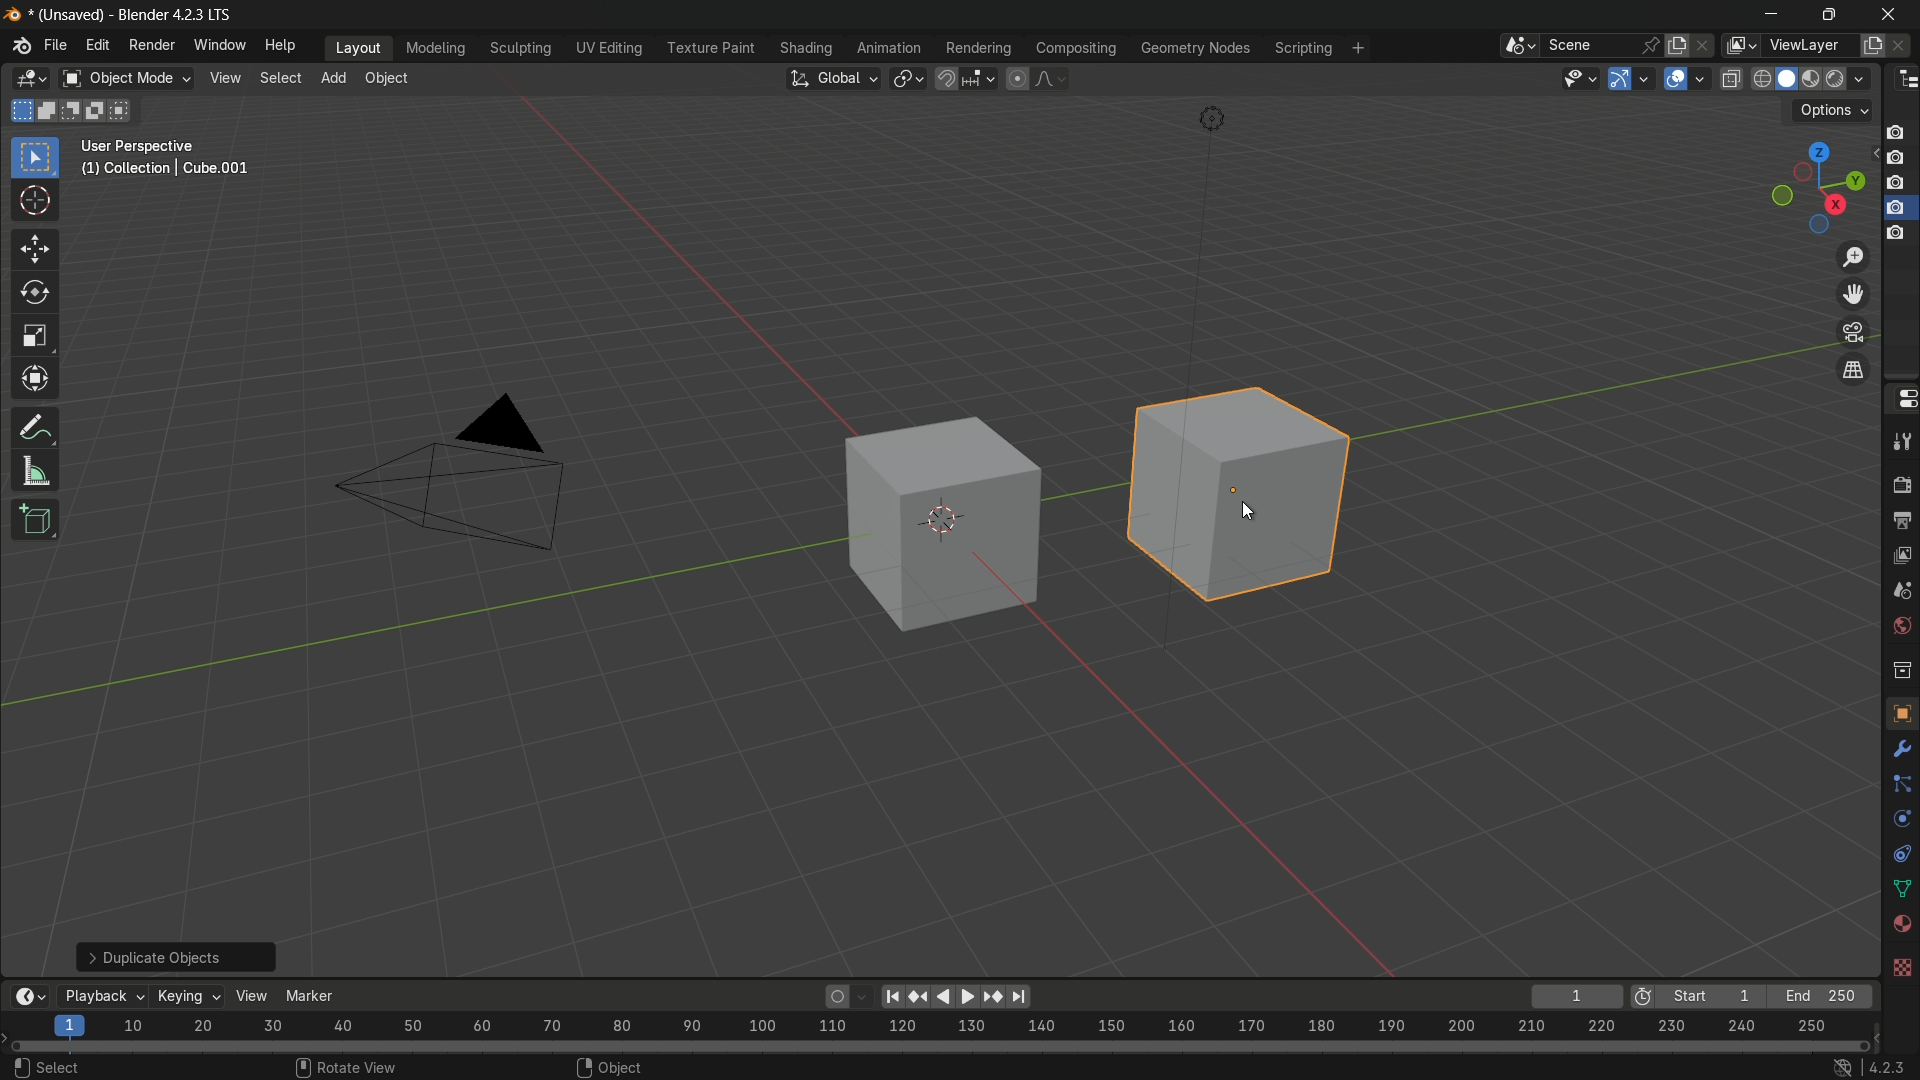  Describe the element at coordinates (1828, 13) in the screenshot. I see `maximize or restore` at that location.